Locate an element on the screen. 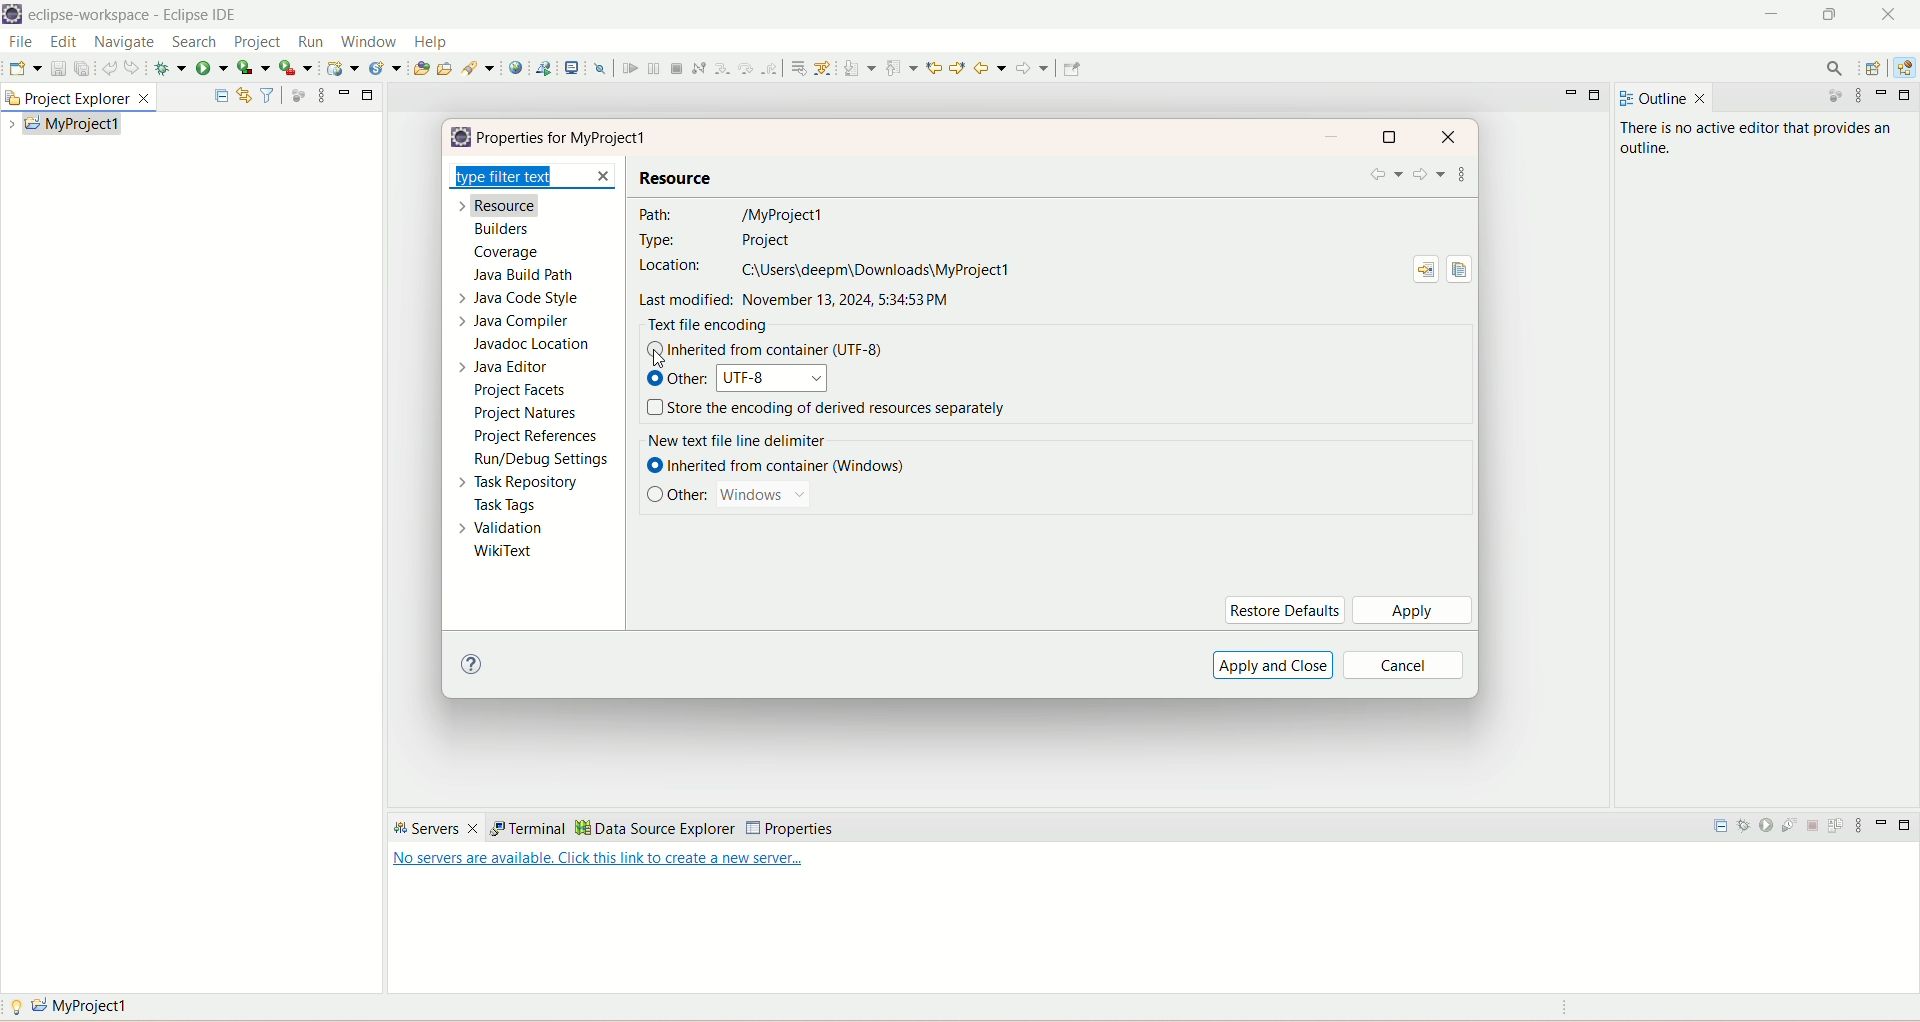 This screenshot has height=1022, width=1920. edit is located at coordinates (61, 42).